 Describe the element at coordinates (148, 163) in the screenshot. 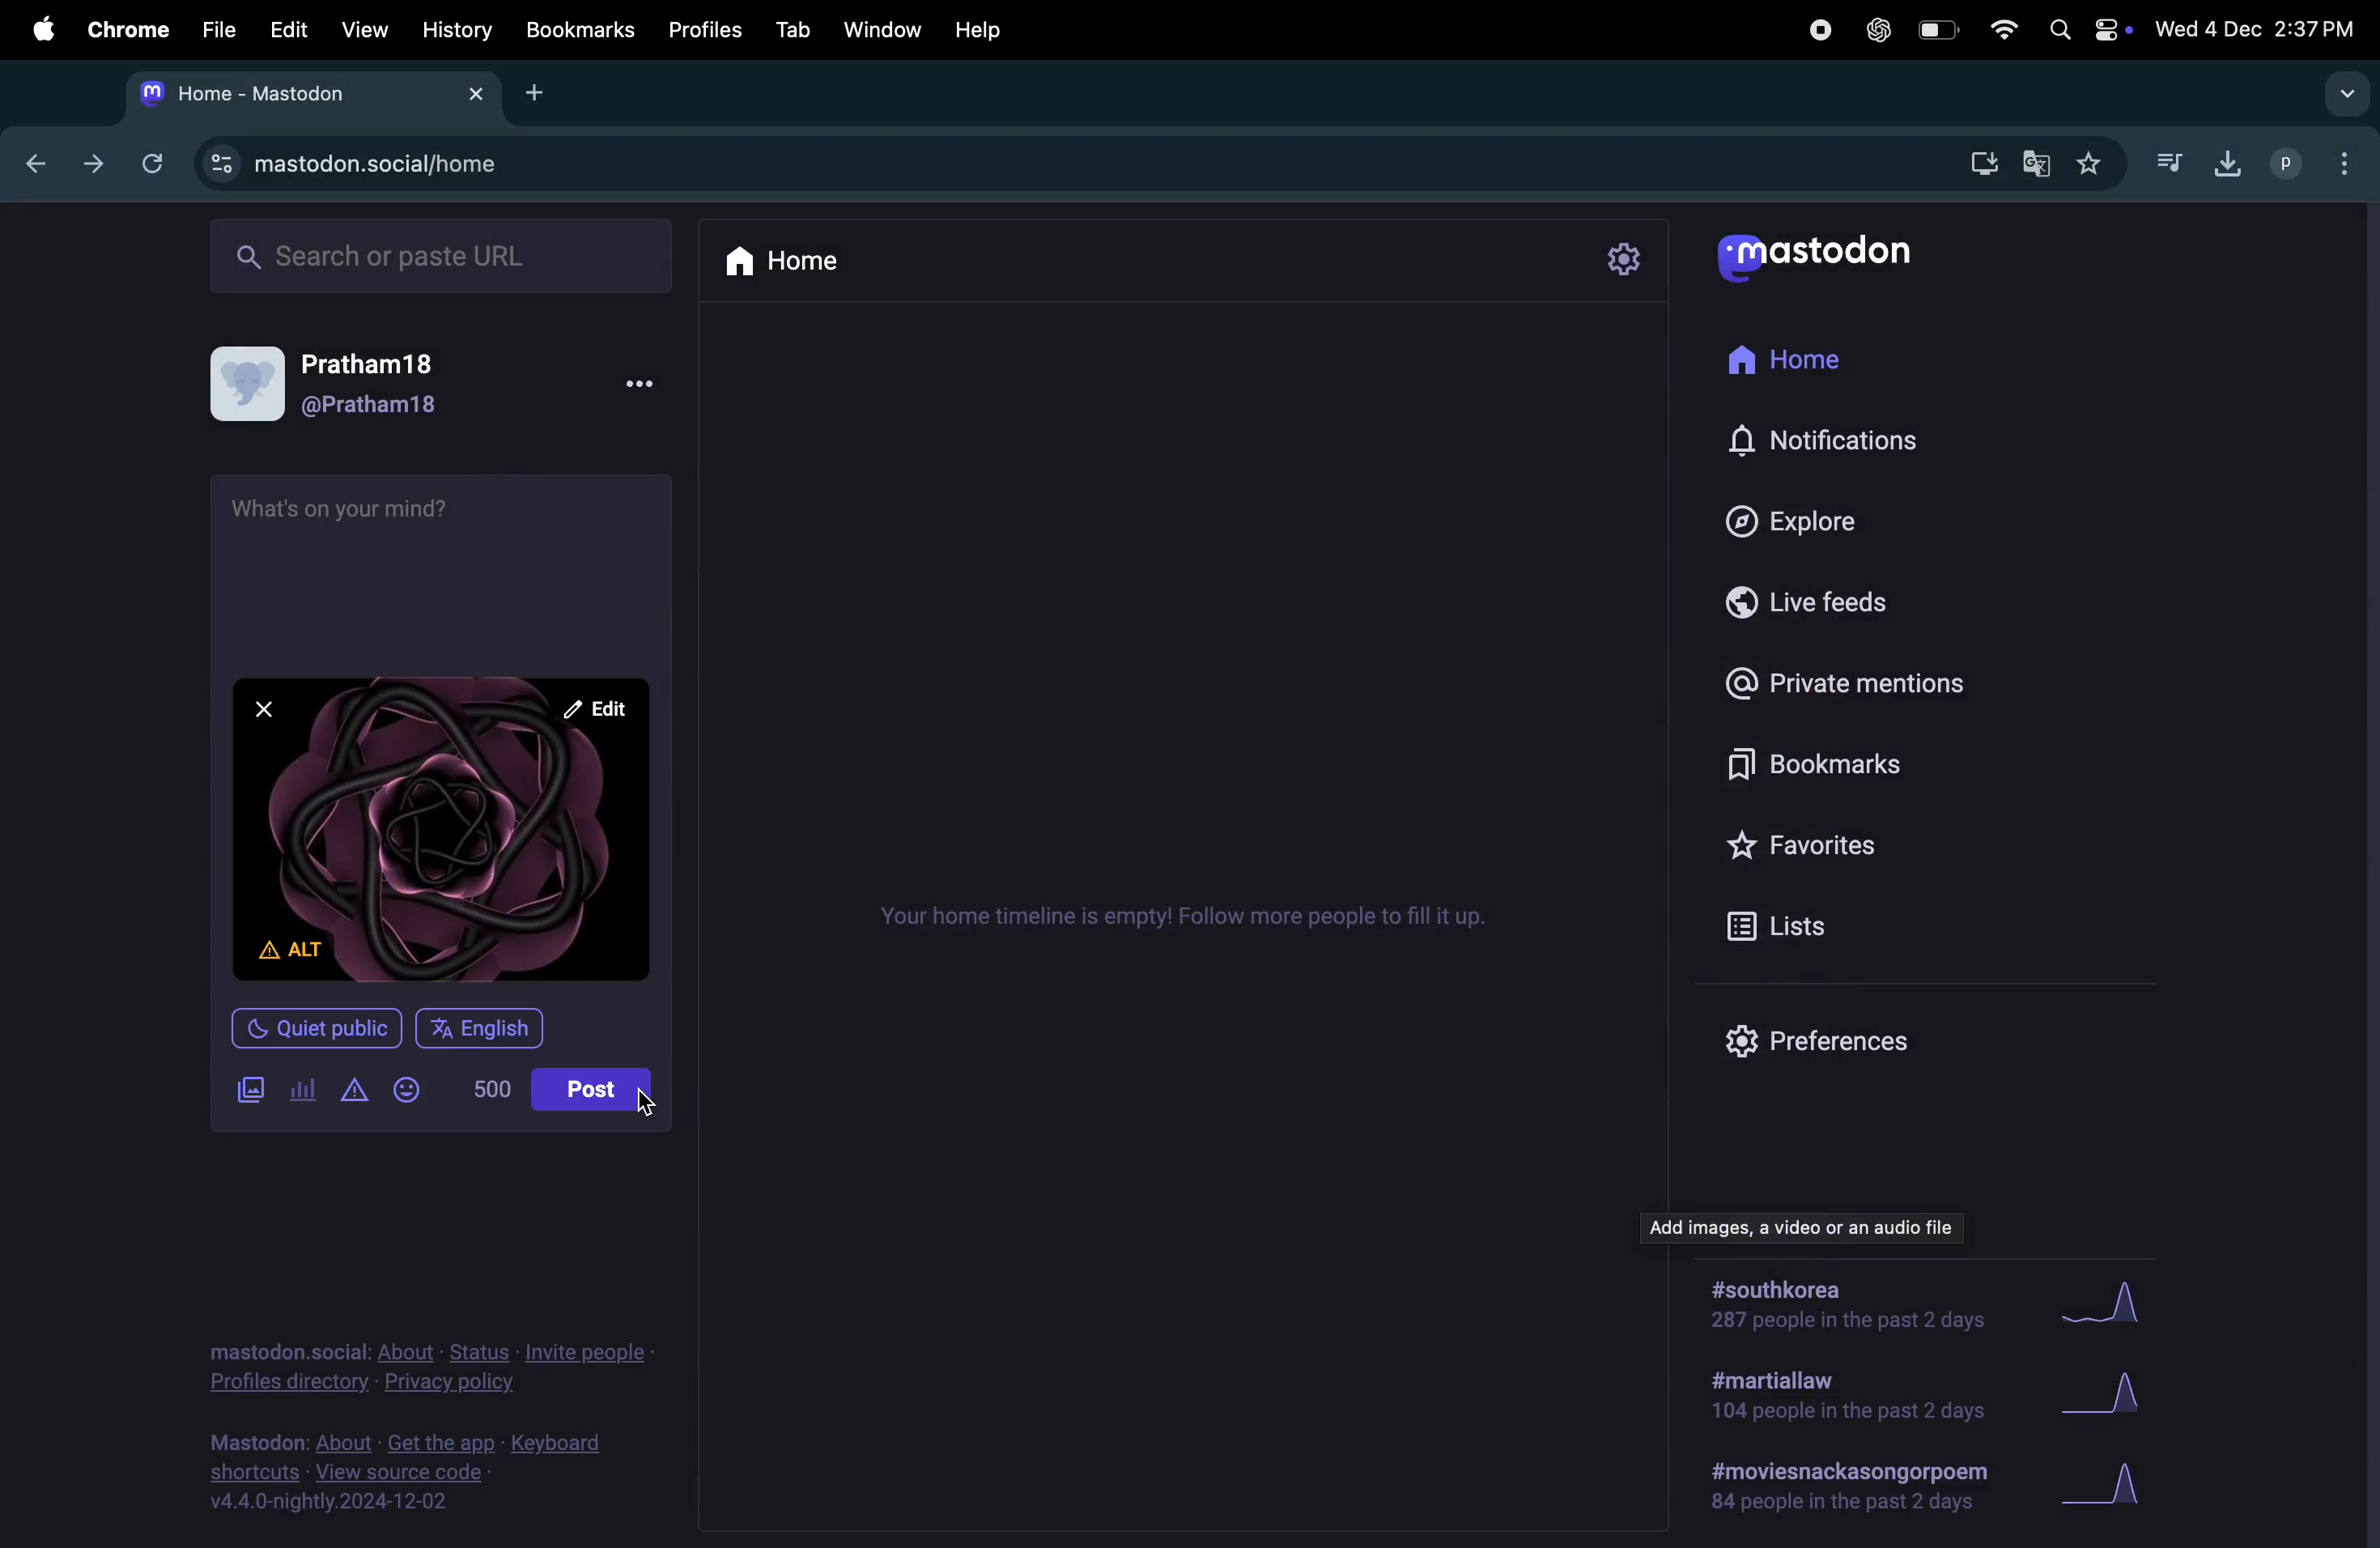

I see `refresh` at that location.